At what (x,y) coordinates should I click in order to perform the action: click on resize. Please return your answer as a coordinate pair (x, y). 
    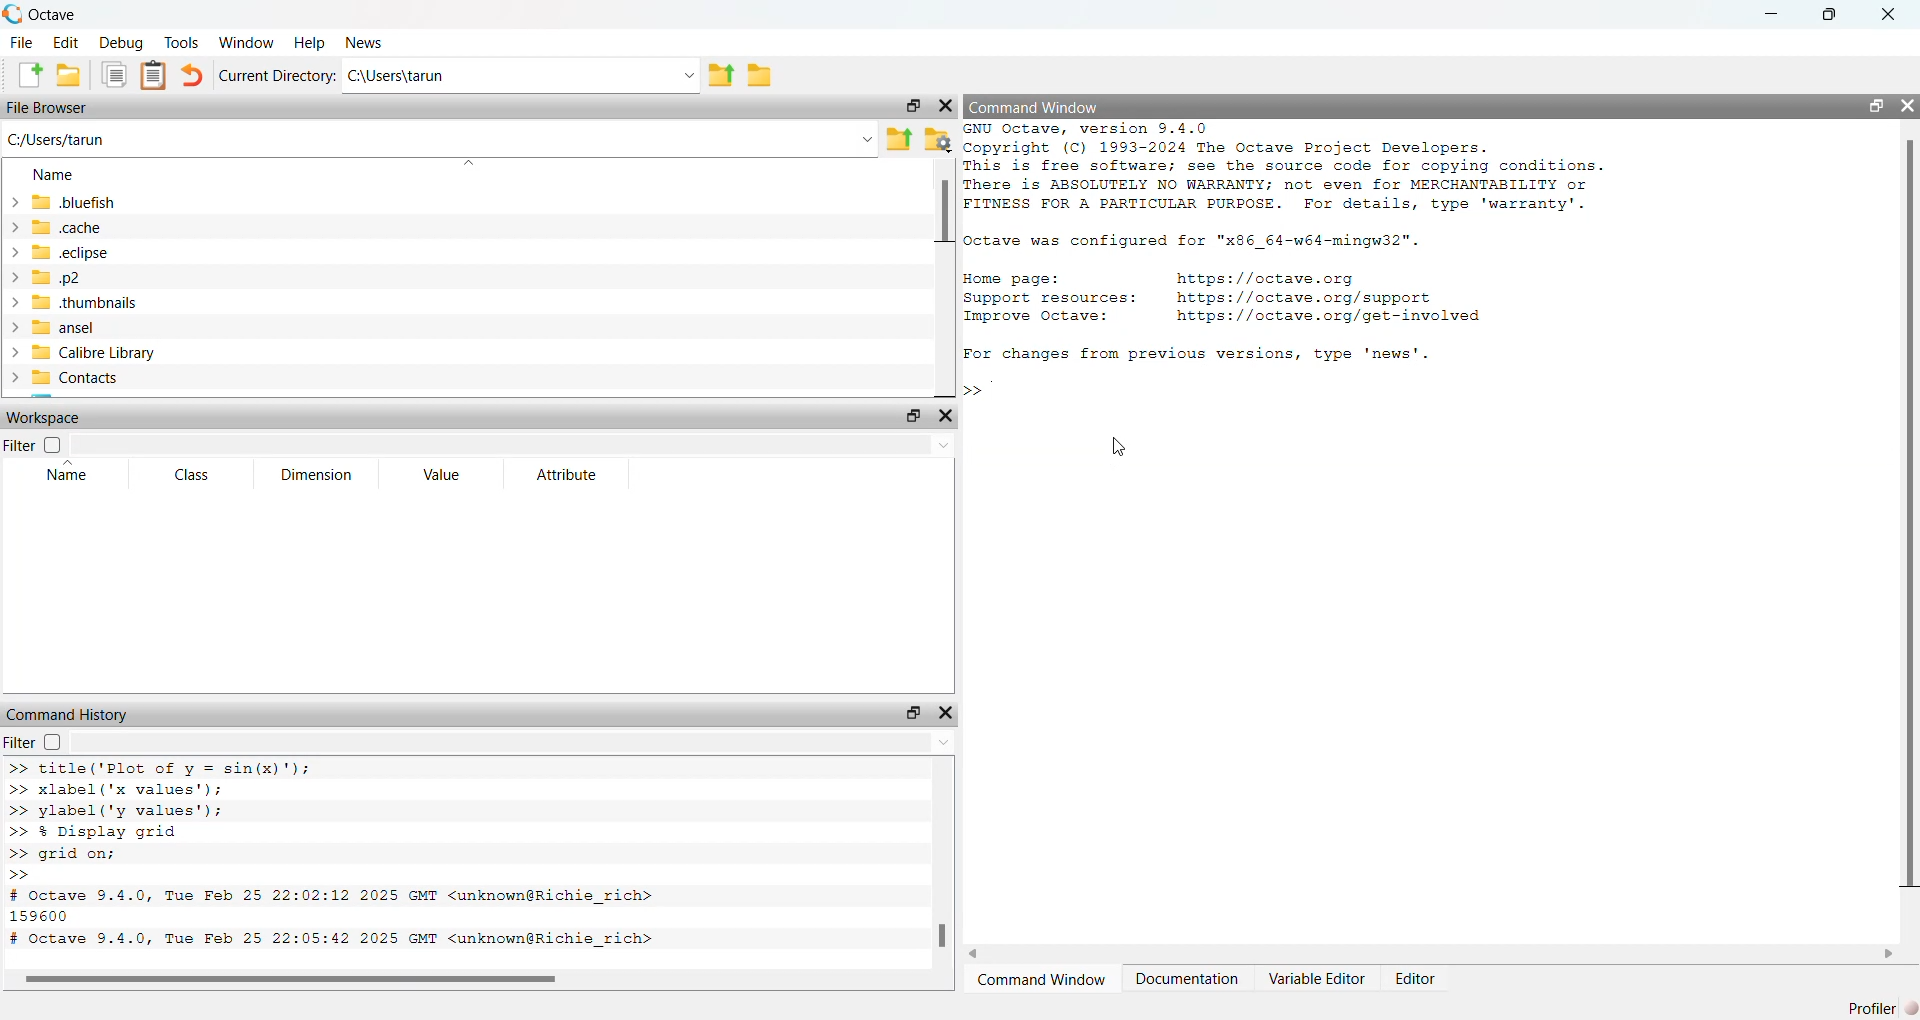
    Looking at the image, I should click on (914, 416).